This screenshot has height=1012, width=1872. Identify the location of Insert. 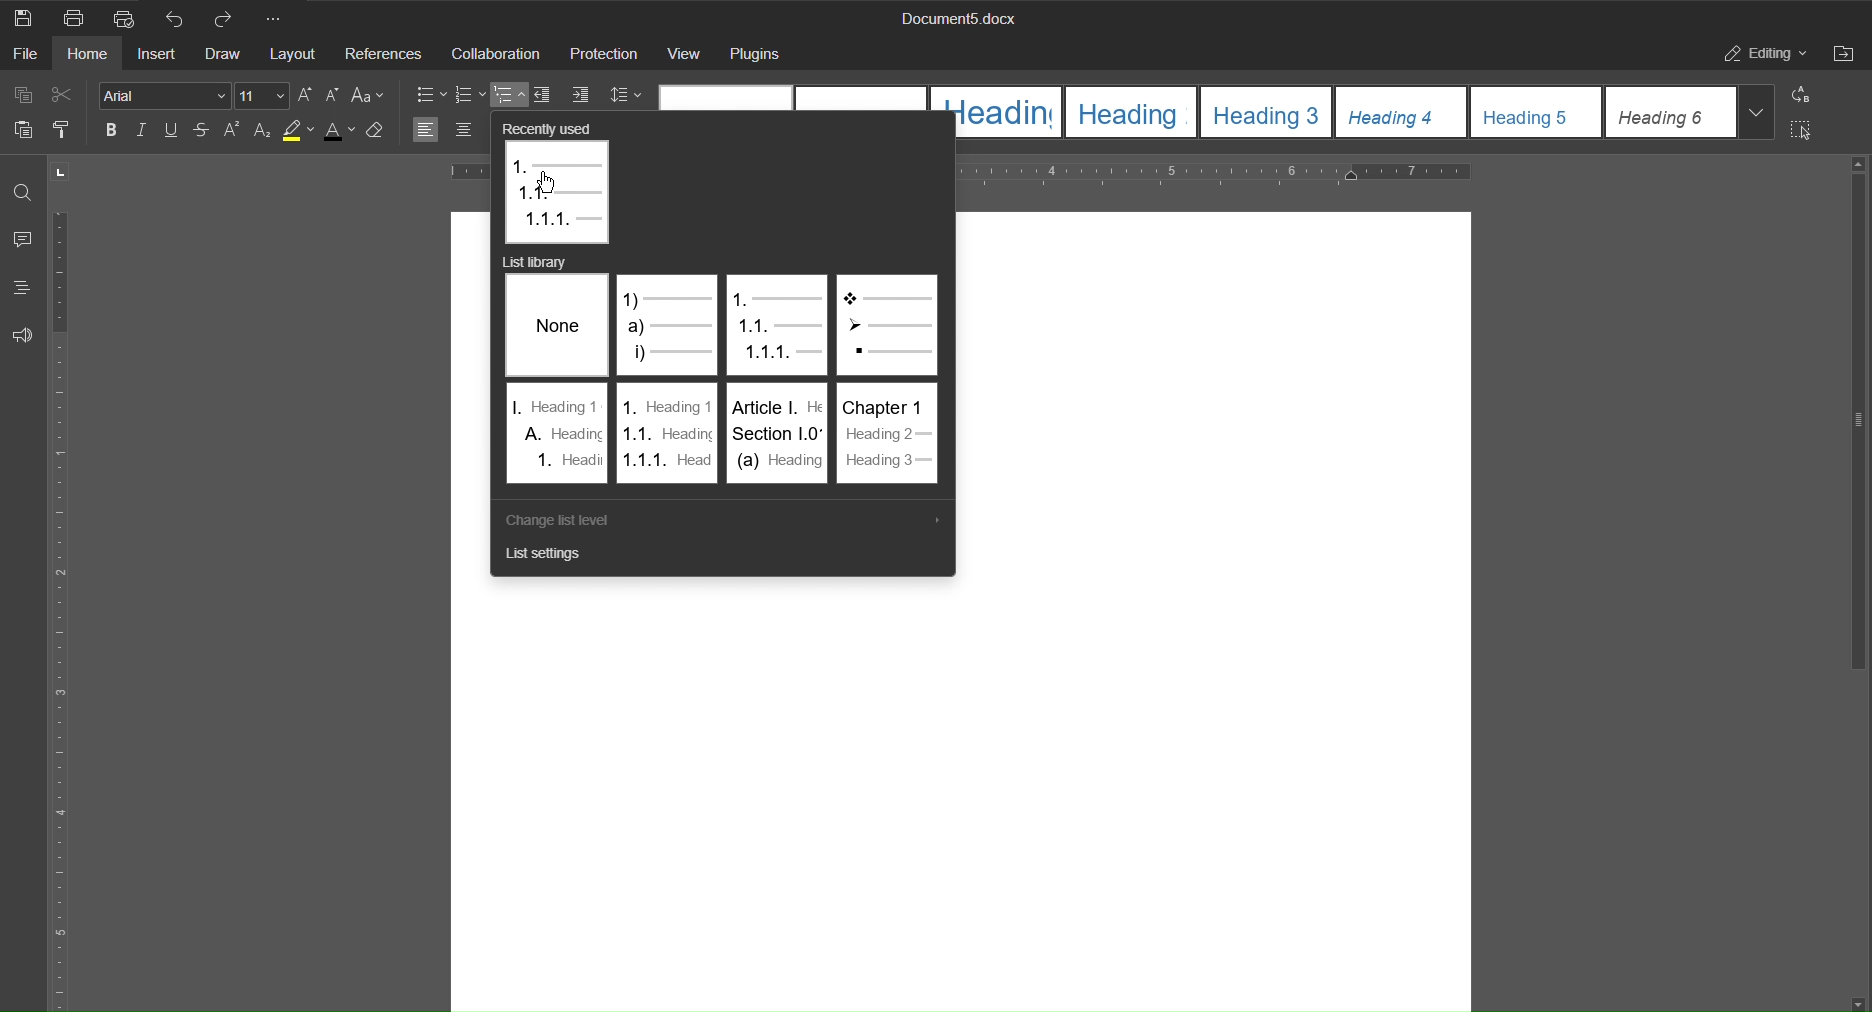
(158, 56).